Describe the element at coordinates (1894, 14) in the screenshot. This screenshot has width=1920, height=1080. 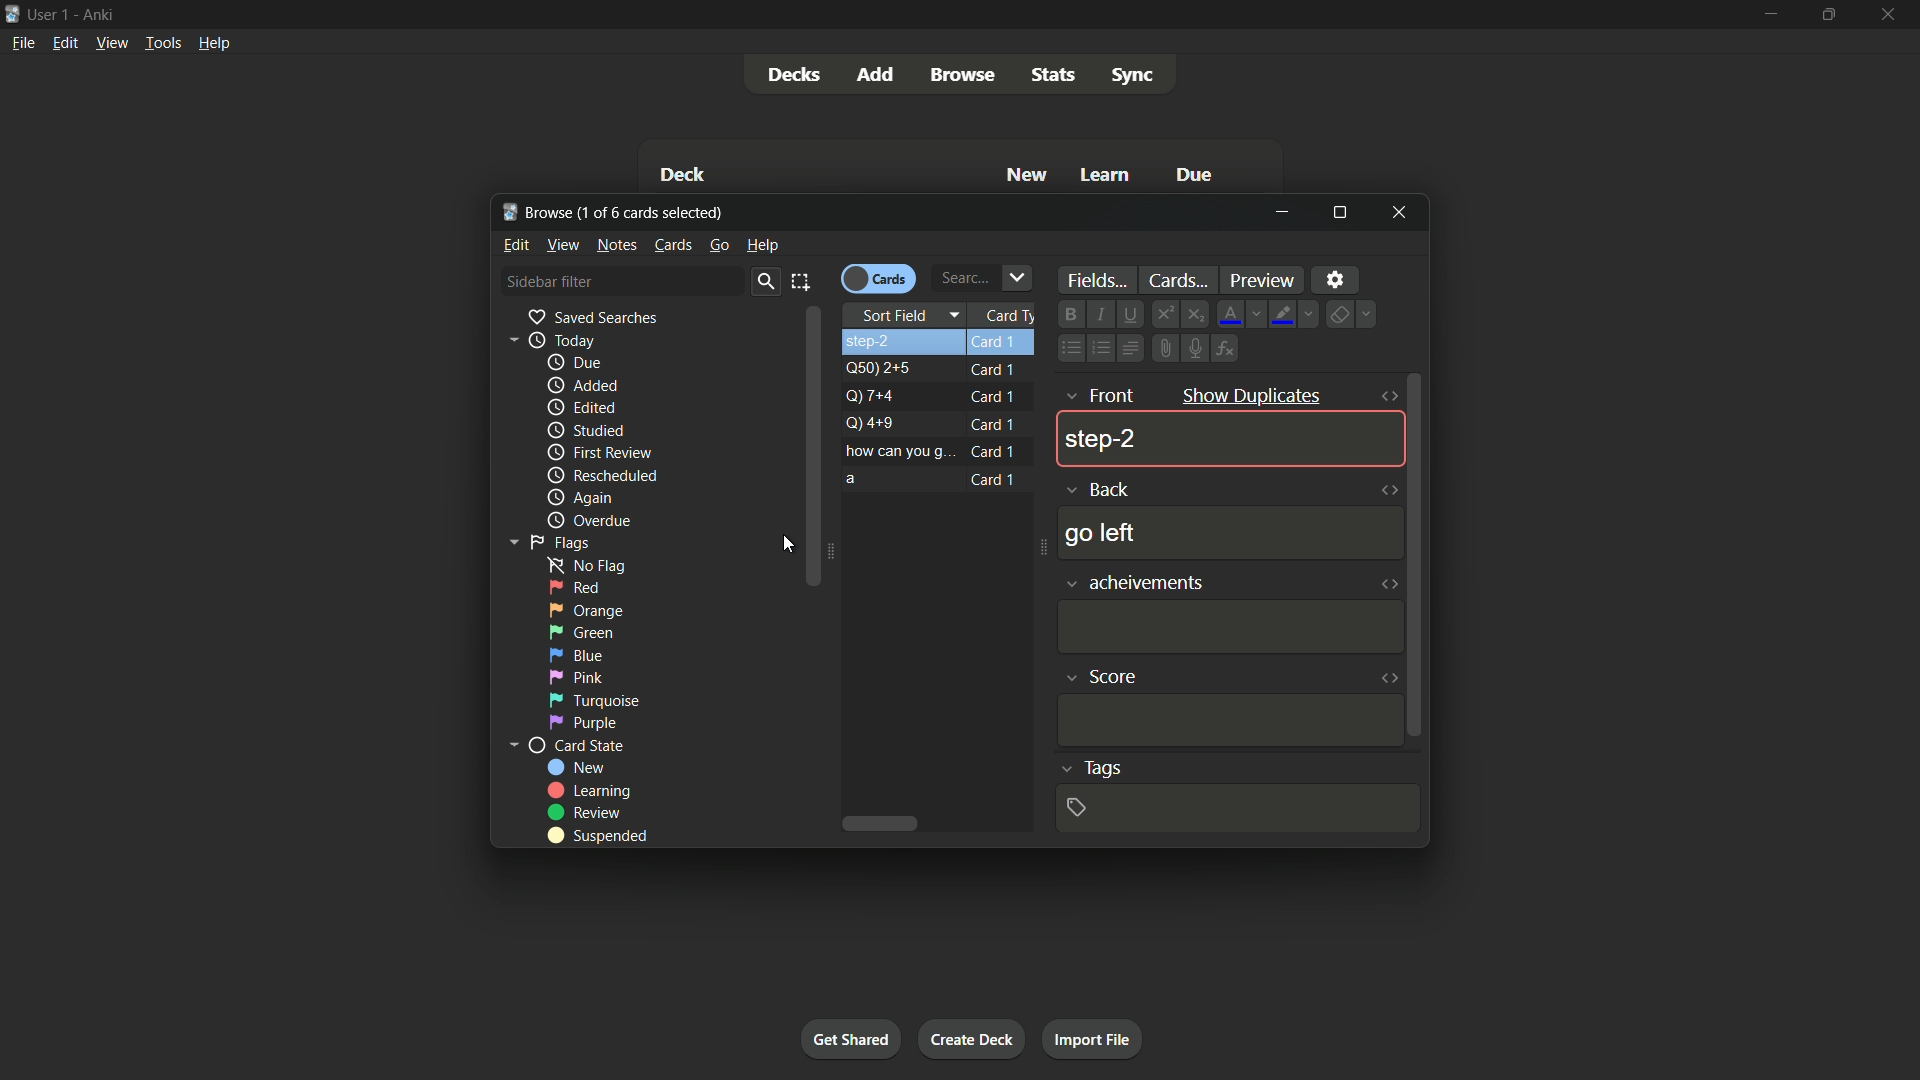
I see `Close app` at that location.